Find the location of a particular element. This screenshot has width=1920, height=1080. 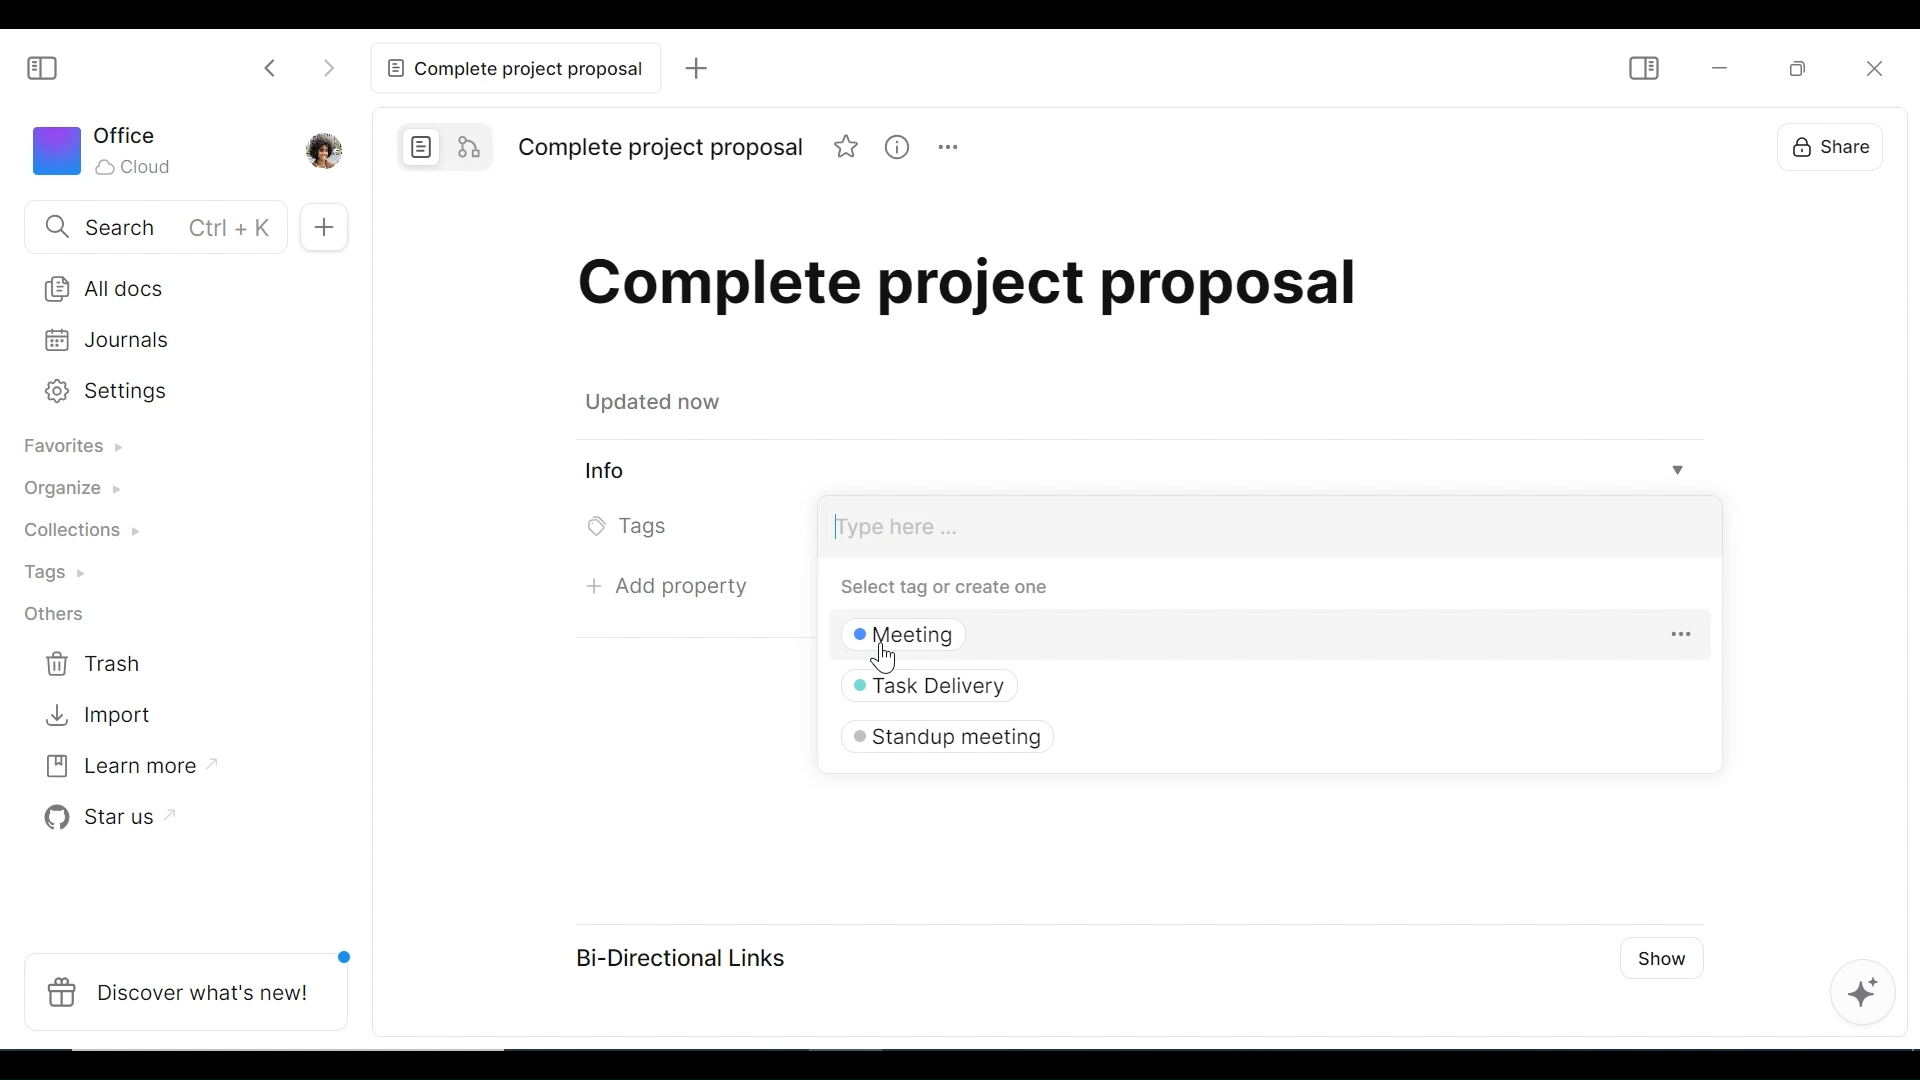

 is located at coordinates (883, 660).